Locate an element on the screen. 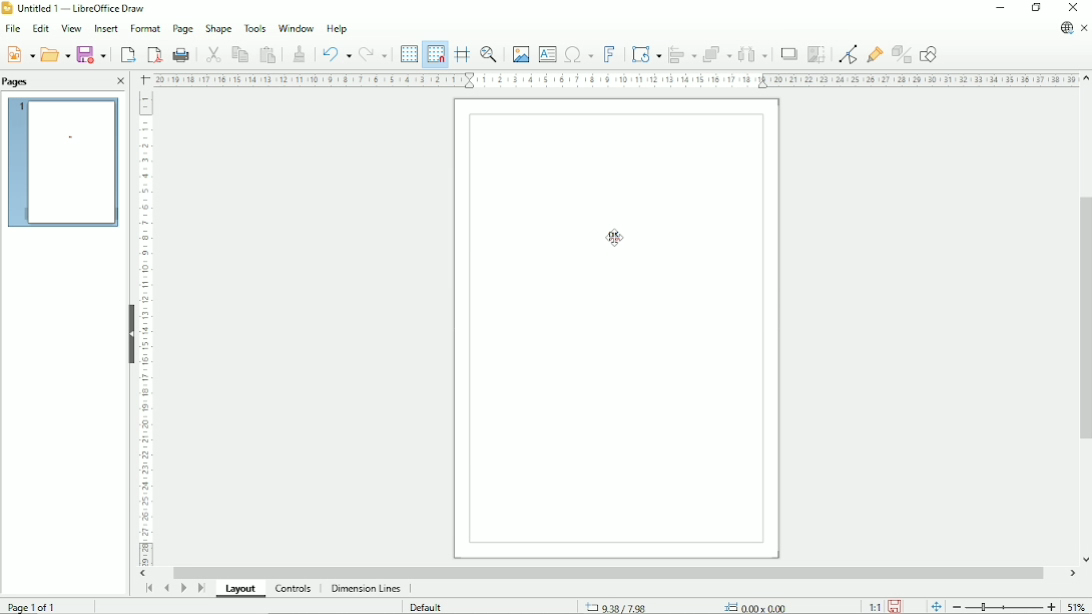 This screenshot has width=1092, height=614. Transformations is located at coordinates (646, 55).